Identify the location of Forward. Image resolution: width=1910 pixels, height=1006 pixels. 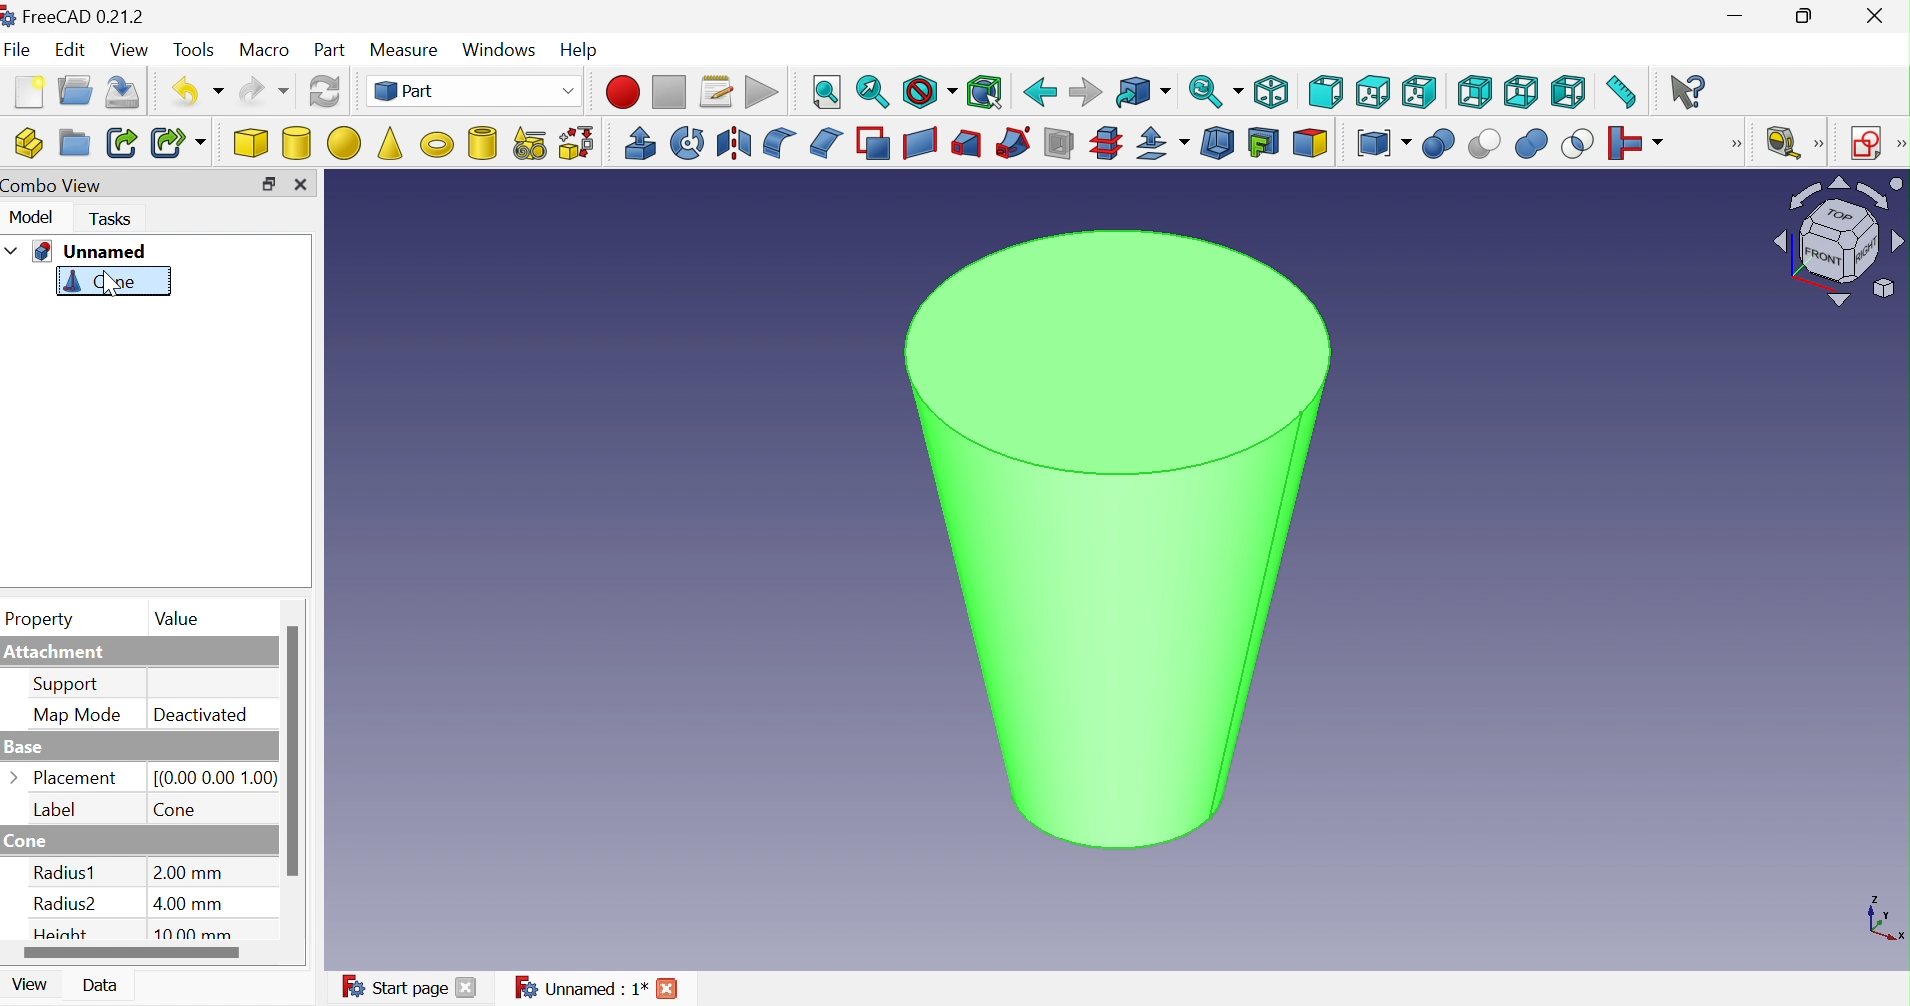
(1083, 93).